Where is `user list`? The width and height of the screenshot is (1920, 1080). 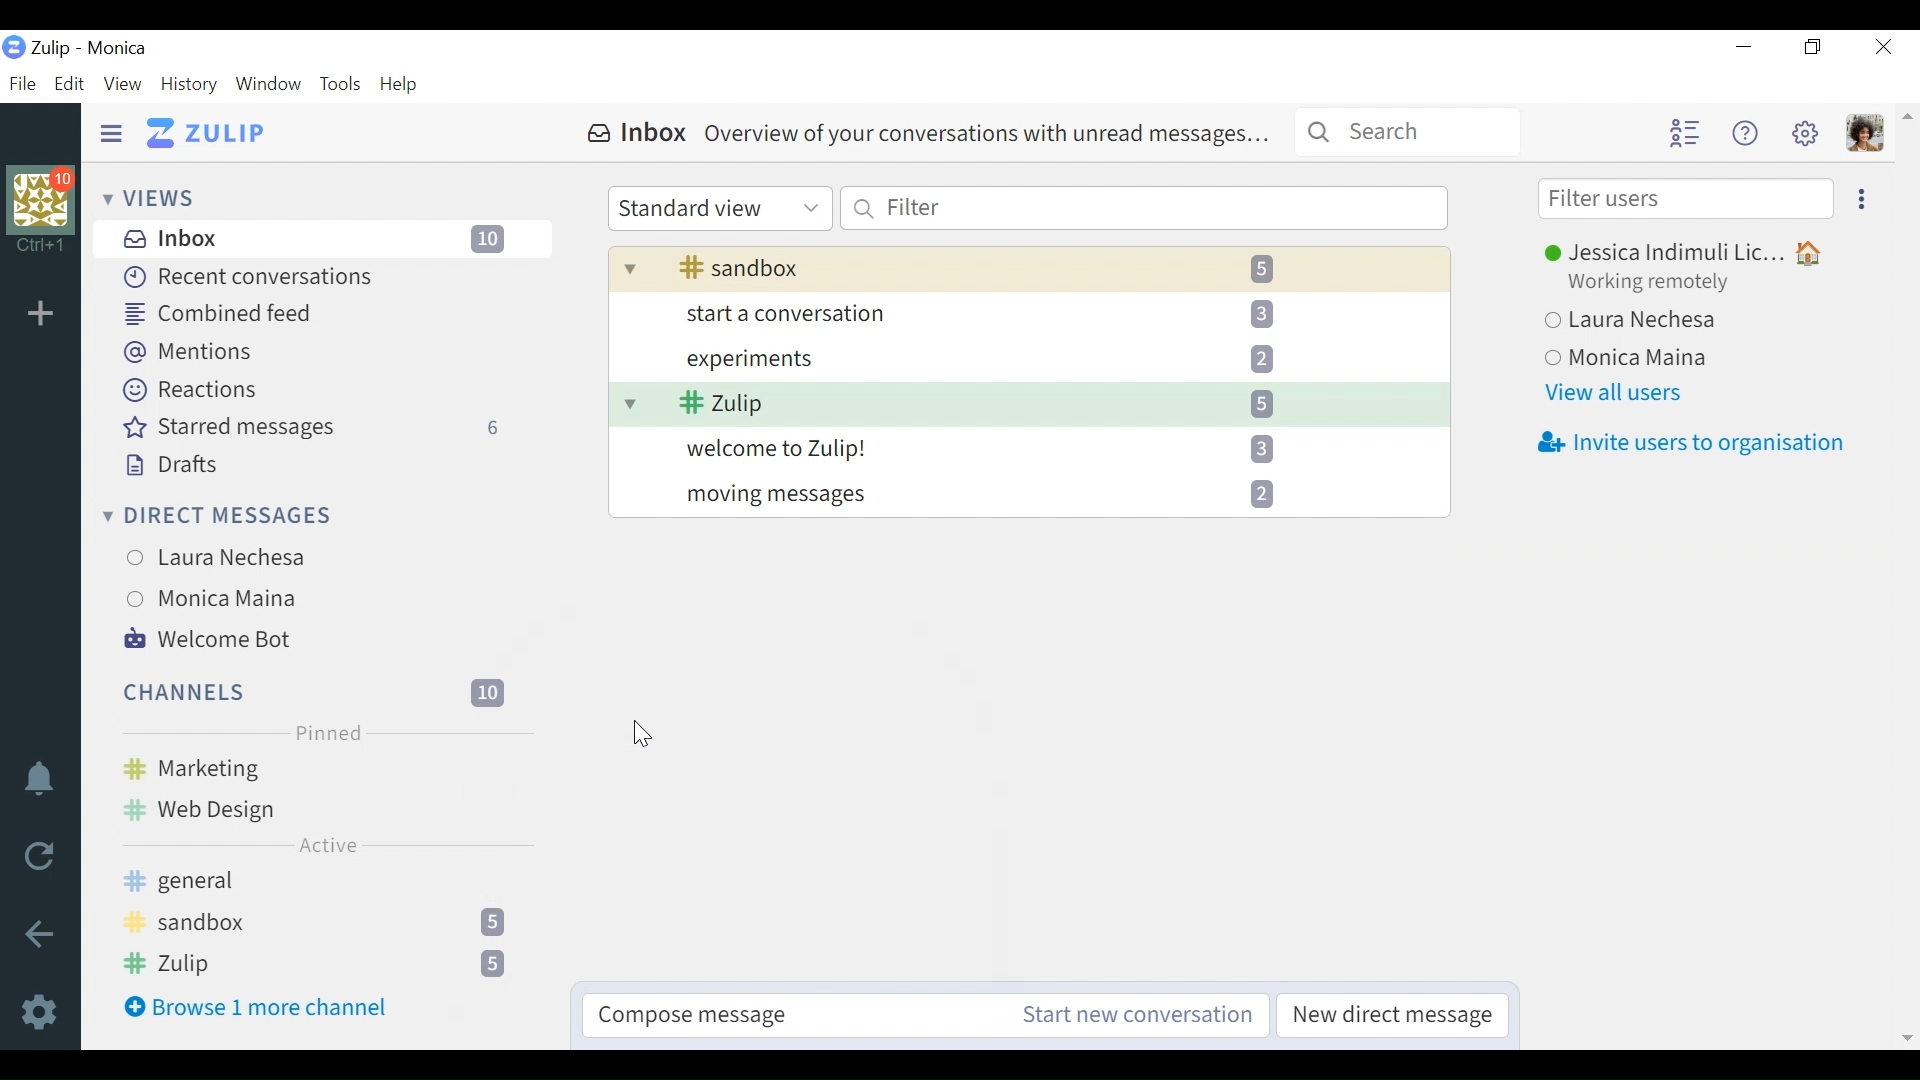
user list is located at coordinates (1683, 133).